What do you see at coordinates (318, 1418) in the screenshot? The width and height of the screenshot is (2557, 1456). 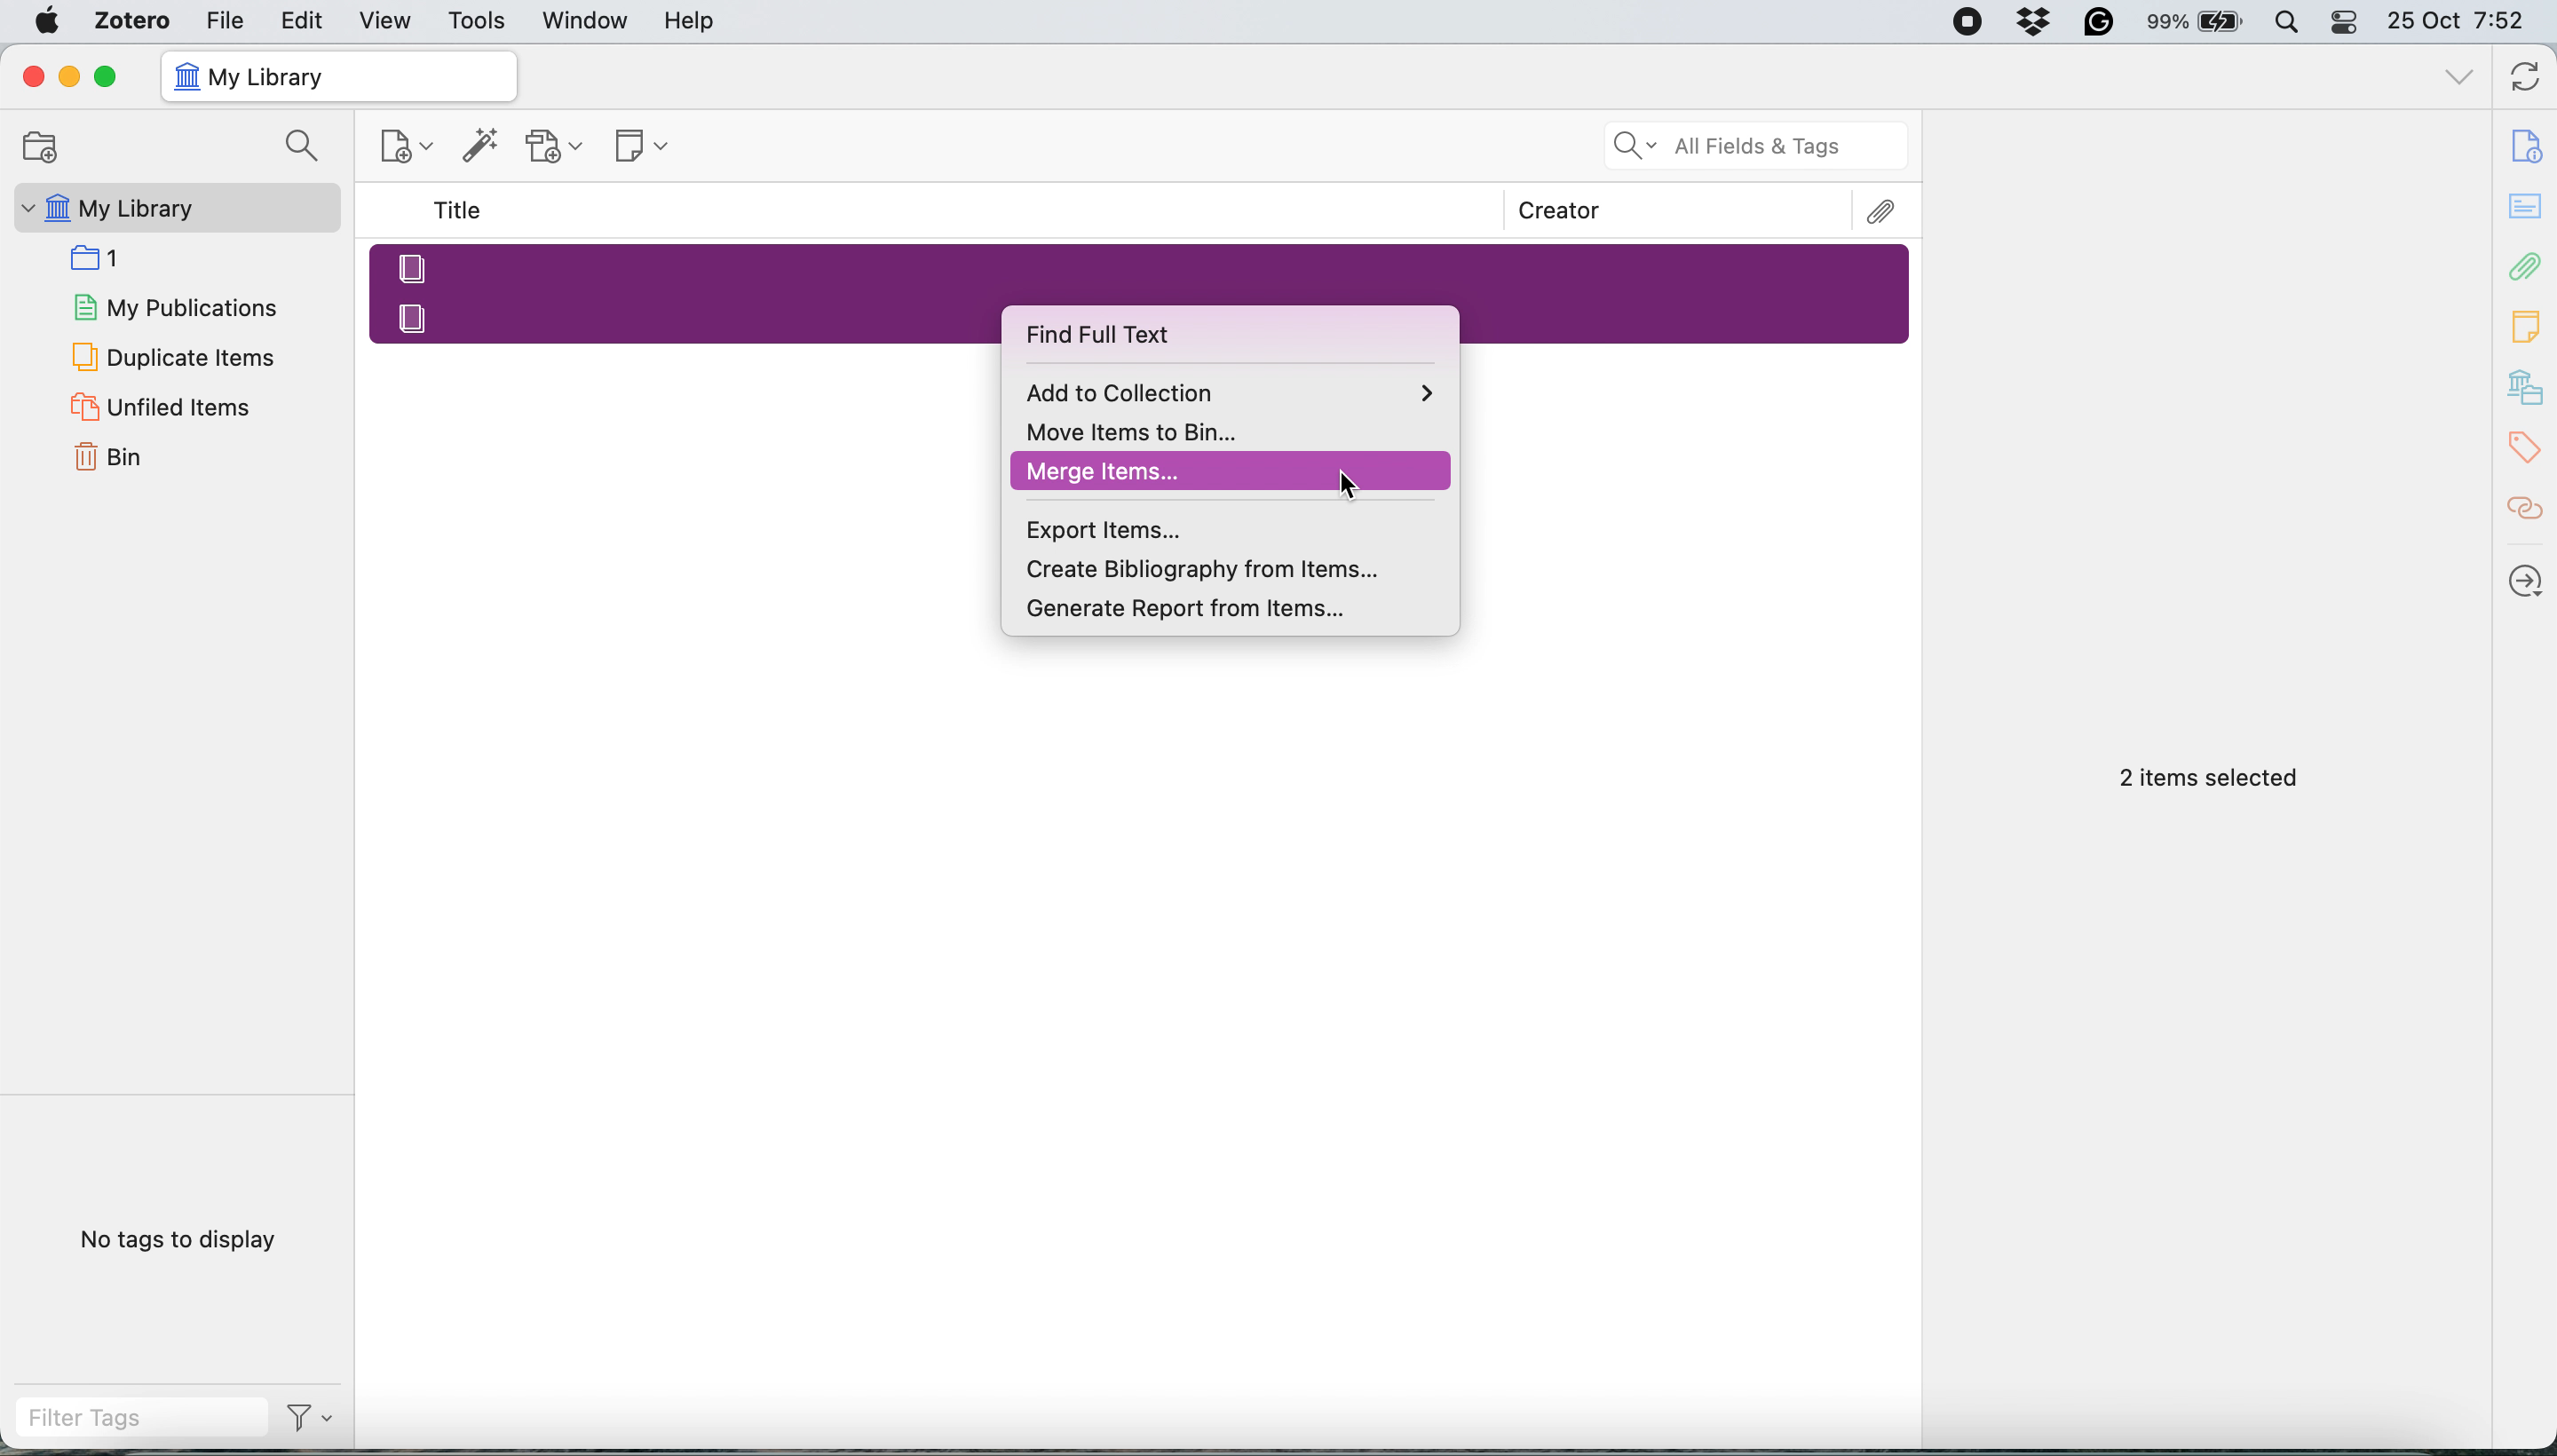 I see `Filter Options` at bounding box center [318, 1418].